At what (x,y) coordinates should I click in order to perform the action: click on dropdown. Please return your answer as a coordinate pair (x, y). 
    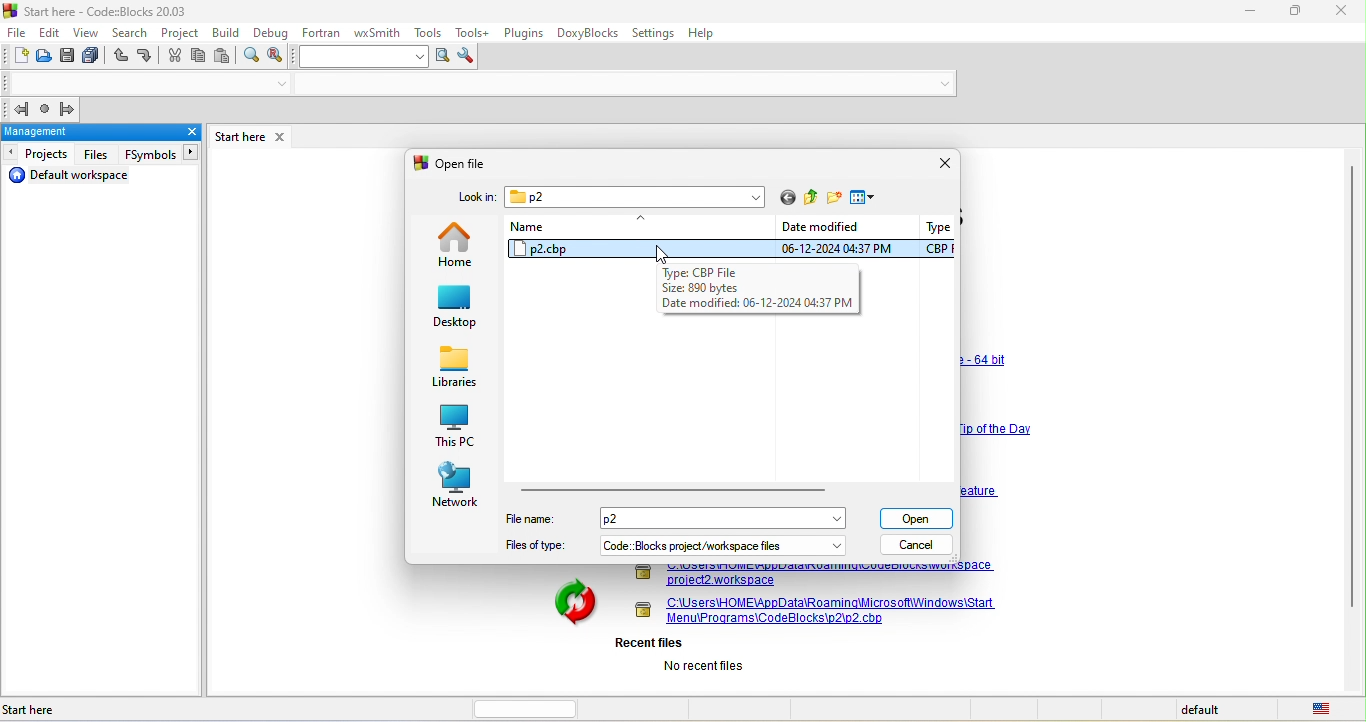
    Looking at the image, I should click on (840, 544).